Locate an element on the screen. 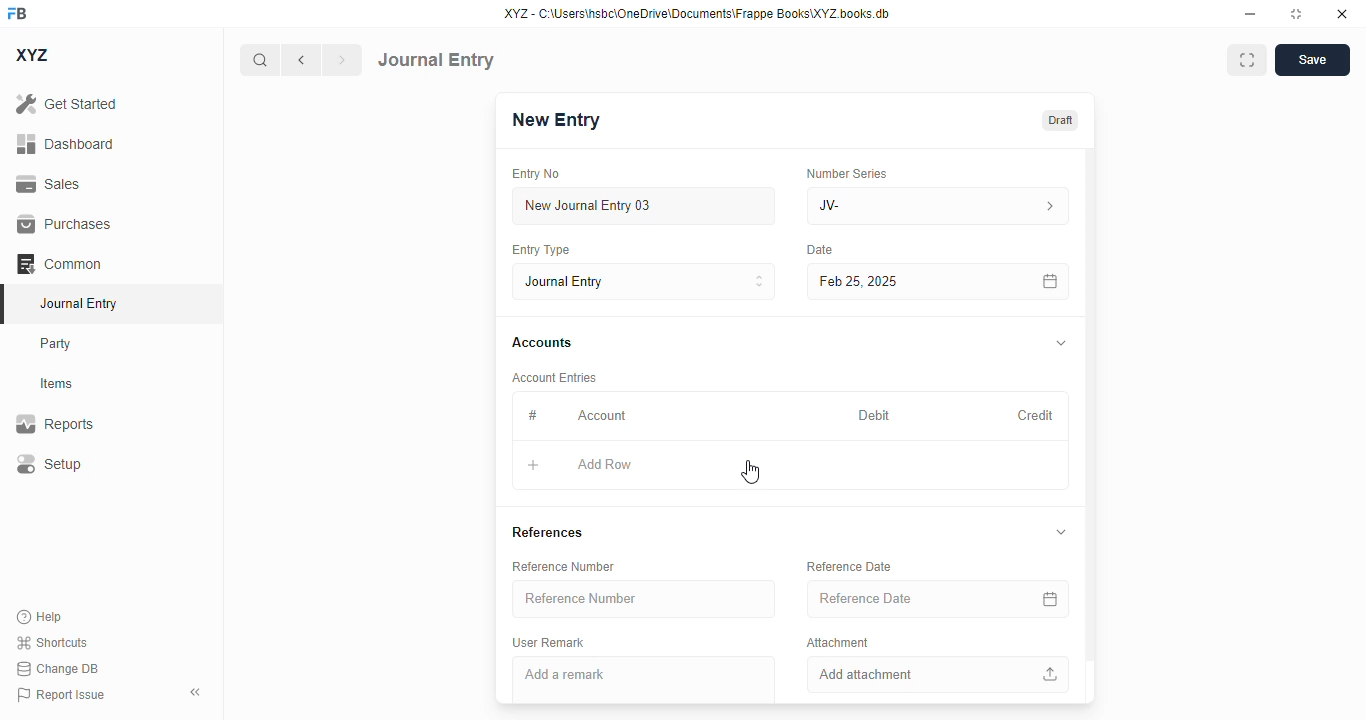 Image resolution: width=1366 pixels, height=720 pixels. scroll bar is located at coordinates (1091, 424).